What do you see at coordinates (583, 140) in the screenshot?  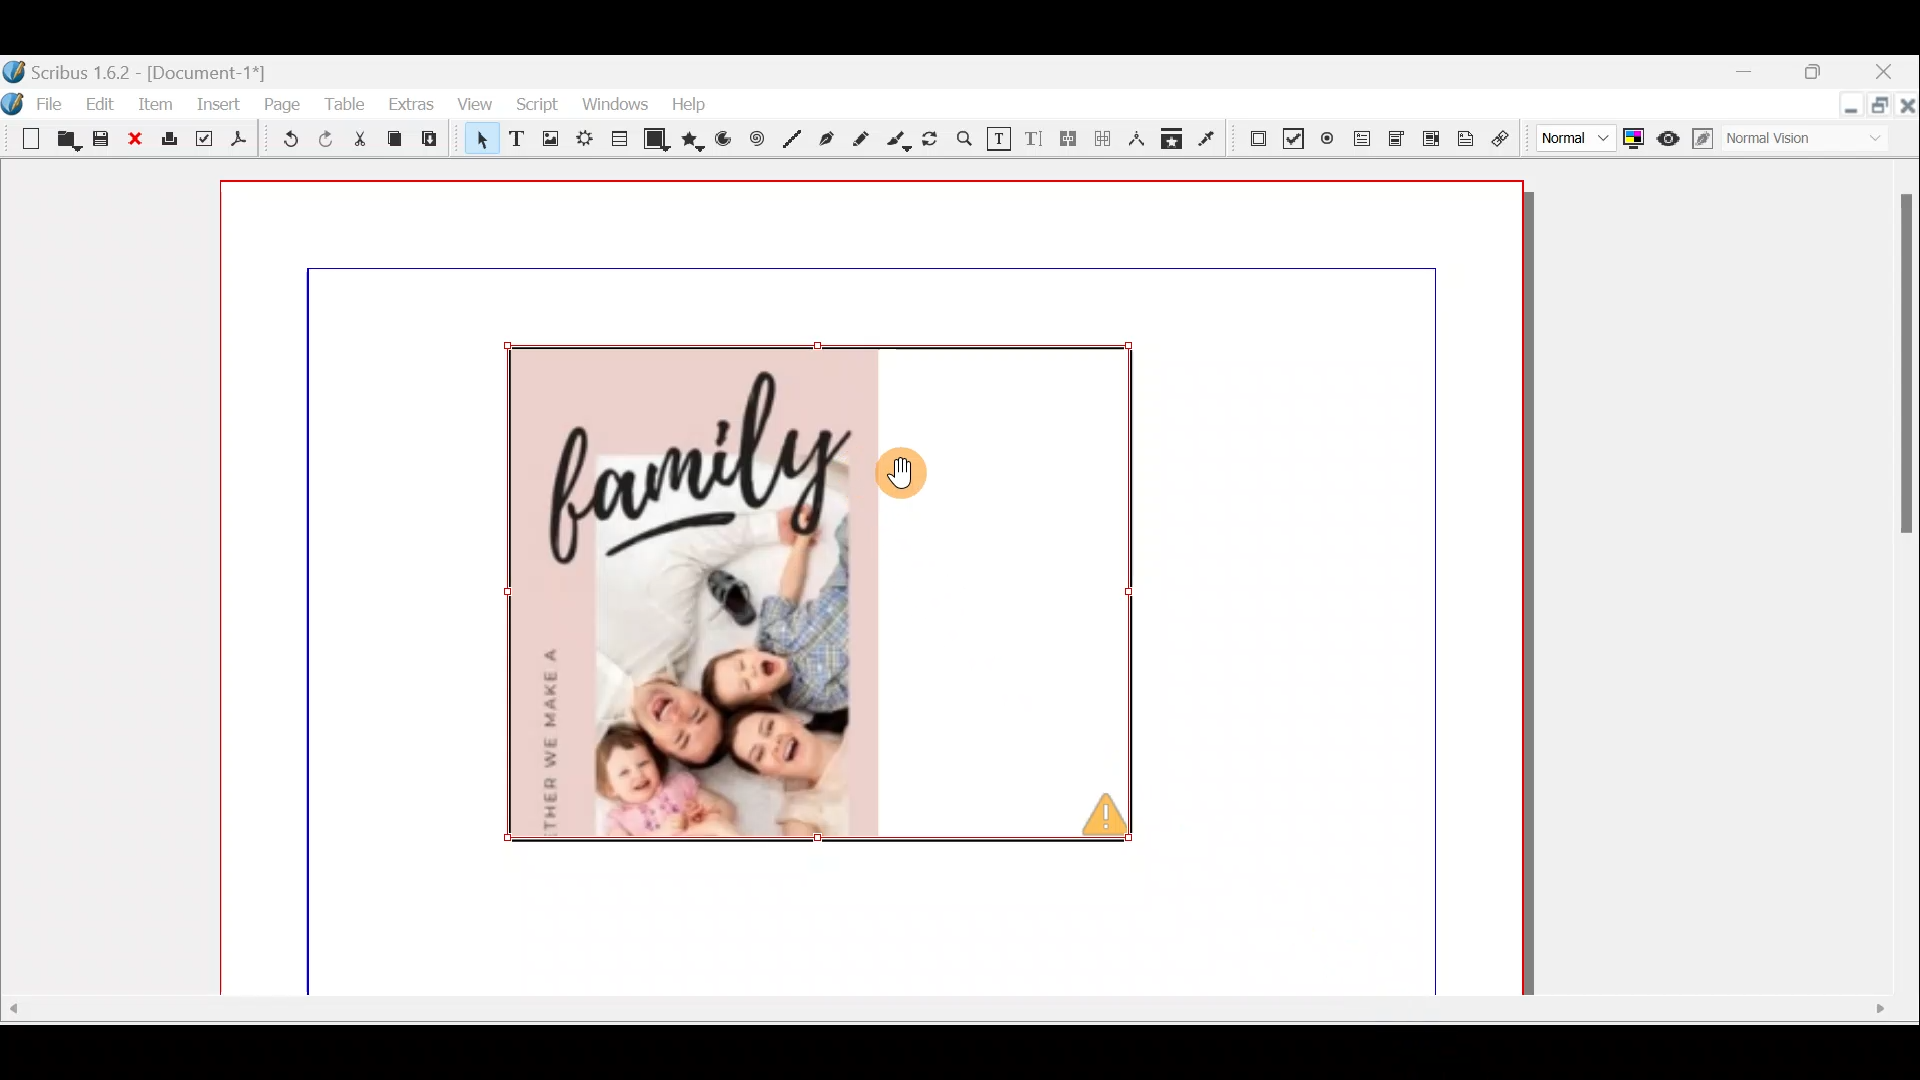 I see `Render frame` at bounding box center [583, 140].